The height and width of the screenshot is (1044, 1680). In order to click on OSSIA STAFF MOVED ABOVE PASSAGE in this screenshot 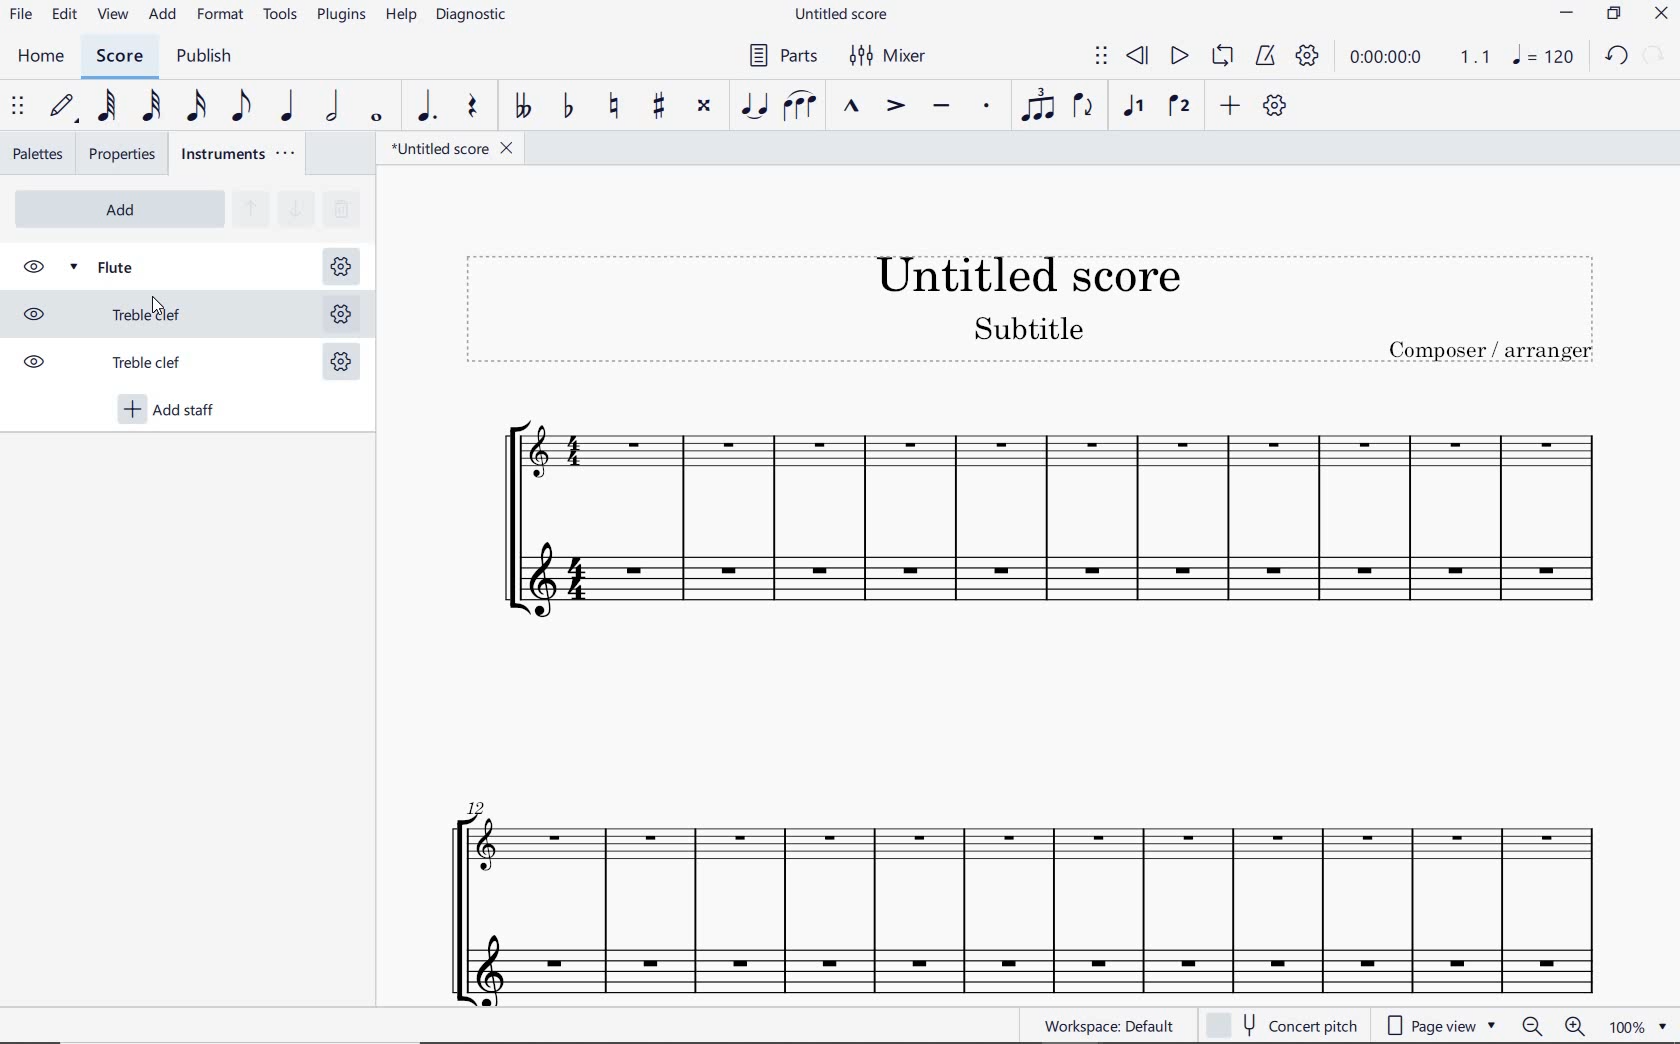, I will do `click(1017, 848)`.